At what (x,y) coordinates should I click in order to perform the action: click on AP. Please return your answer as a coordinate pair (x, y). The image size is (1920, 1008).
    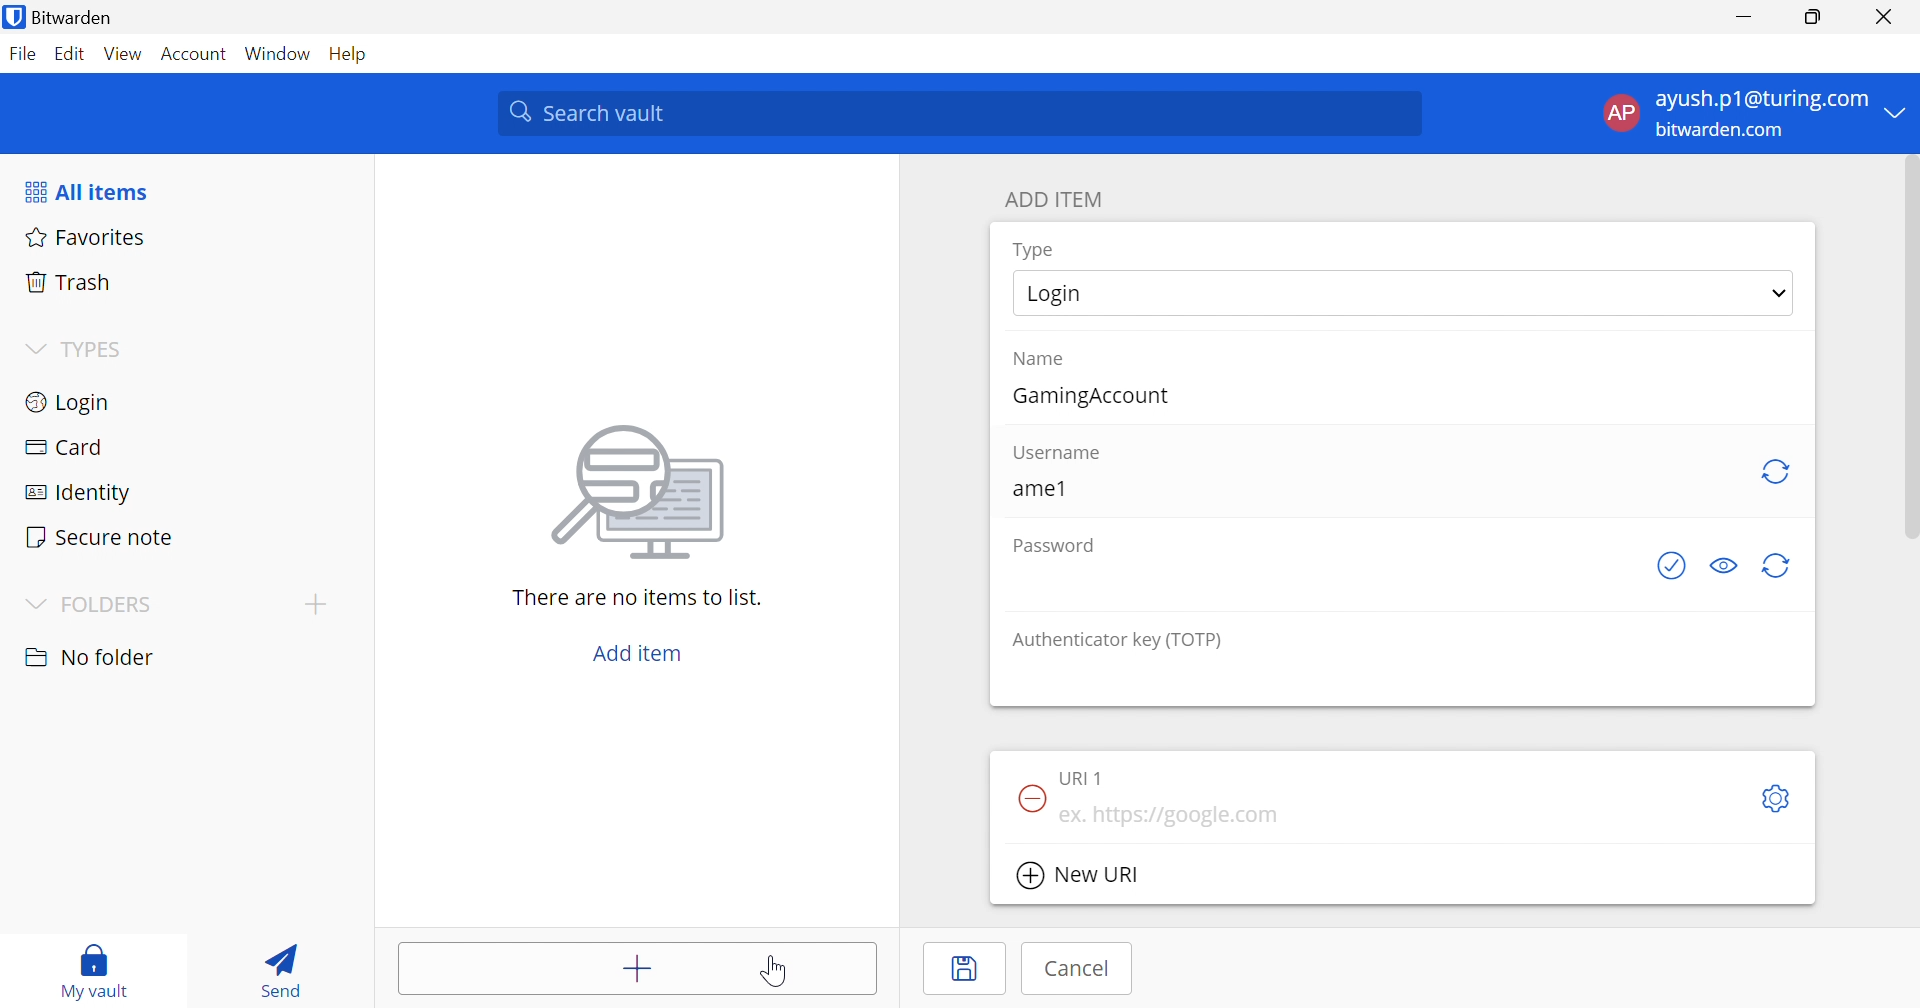
    Looking at the image, I should click on (1622, 112).